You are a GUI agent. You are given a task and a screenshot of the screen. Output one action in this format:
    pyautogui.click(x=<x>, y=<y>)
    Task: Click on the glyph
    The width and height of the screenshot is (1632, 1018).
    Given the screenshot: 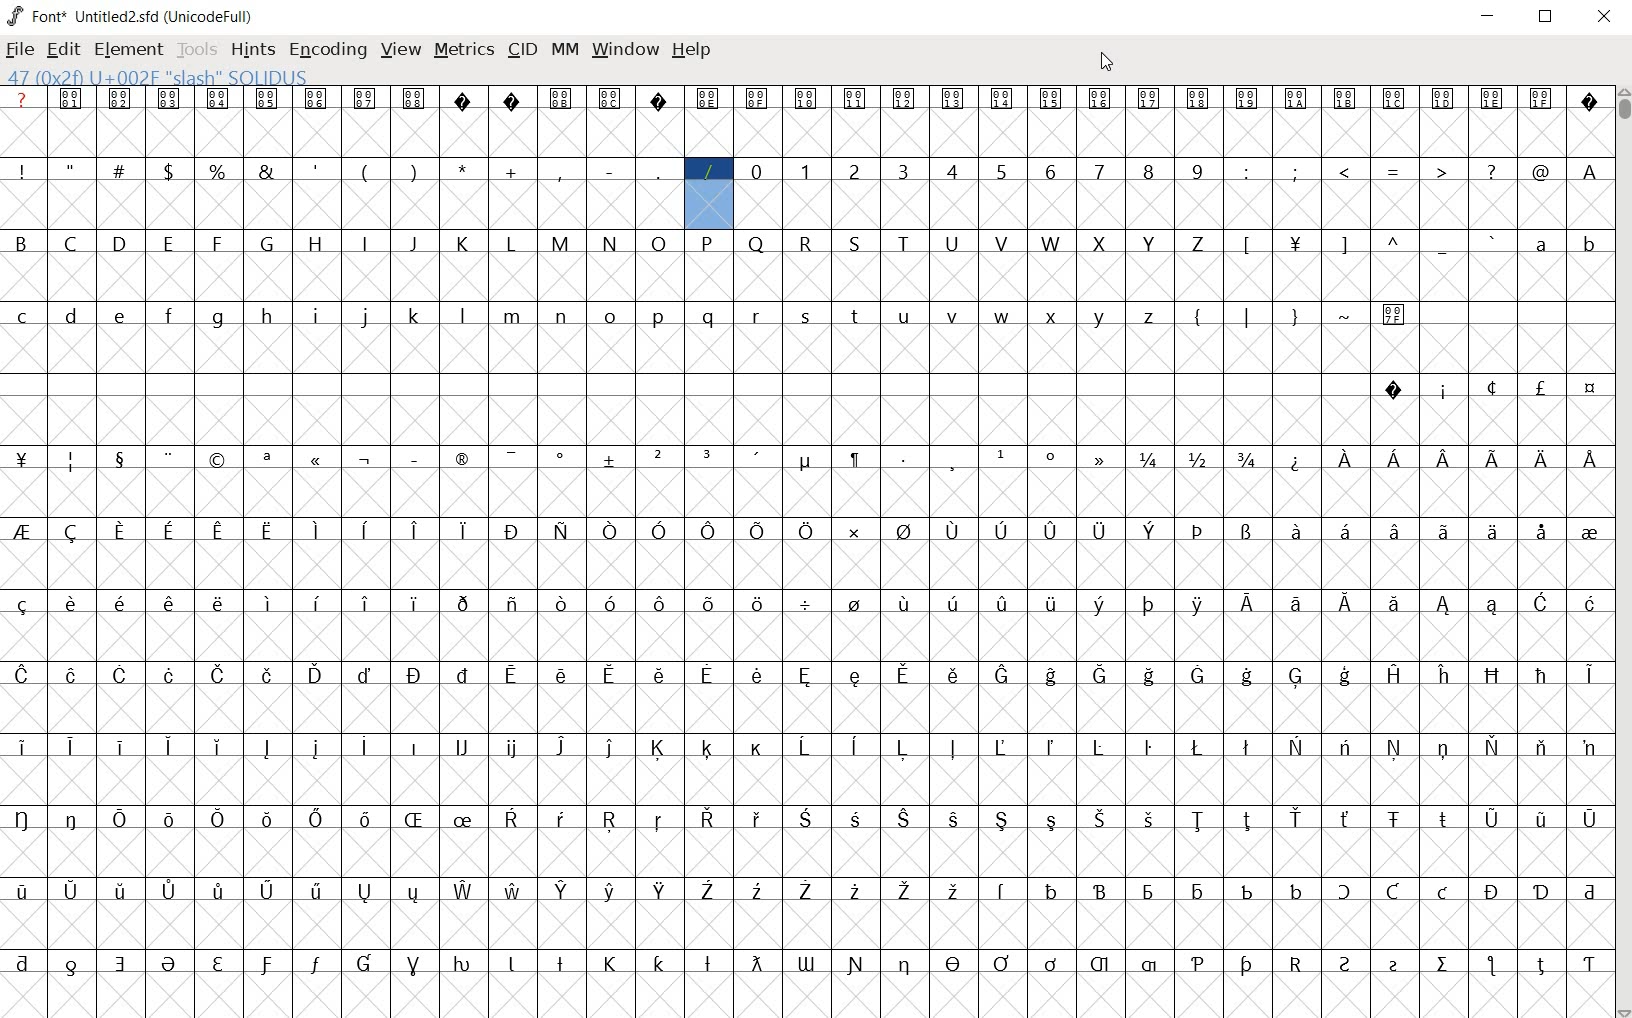 What is the action you would take?
    pyautogui.click(x=1198, y=964)
    